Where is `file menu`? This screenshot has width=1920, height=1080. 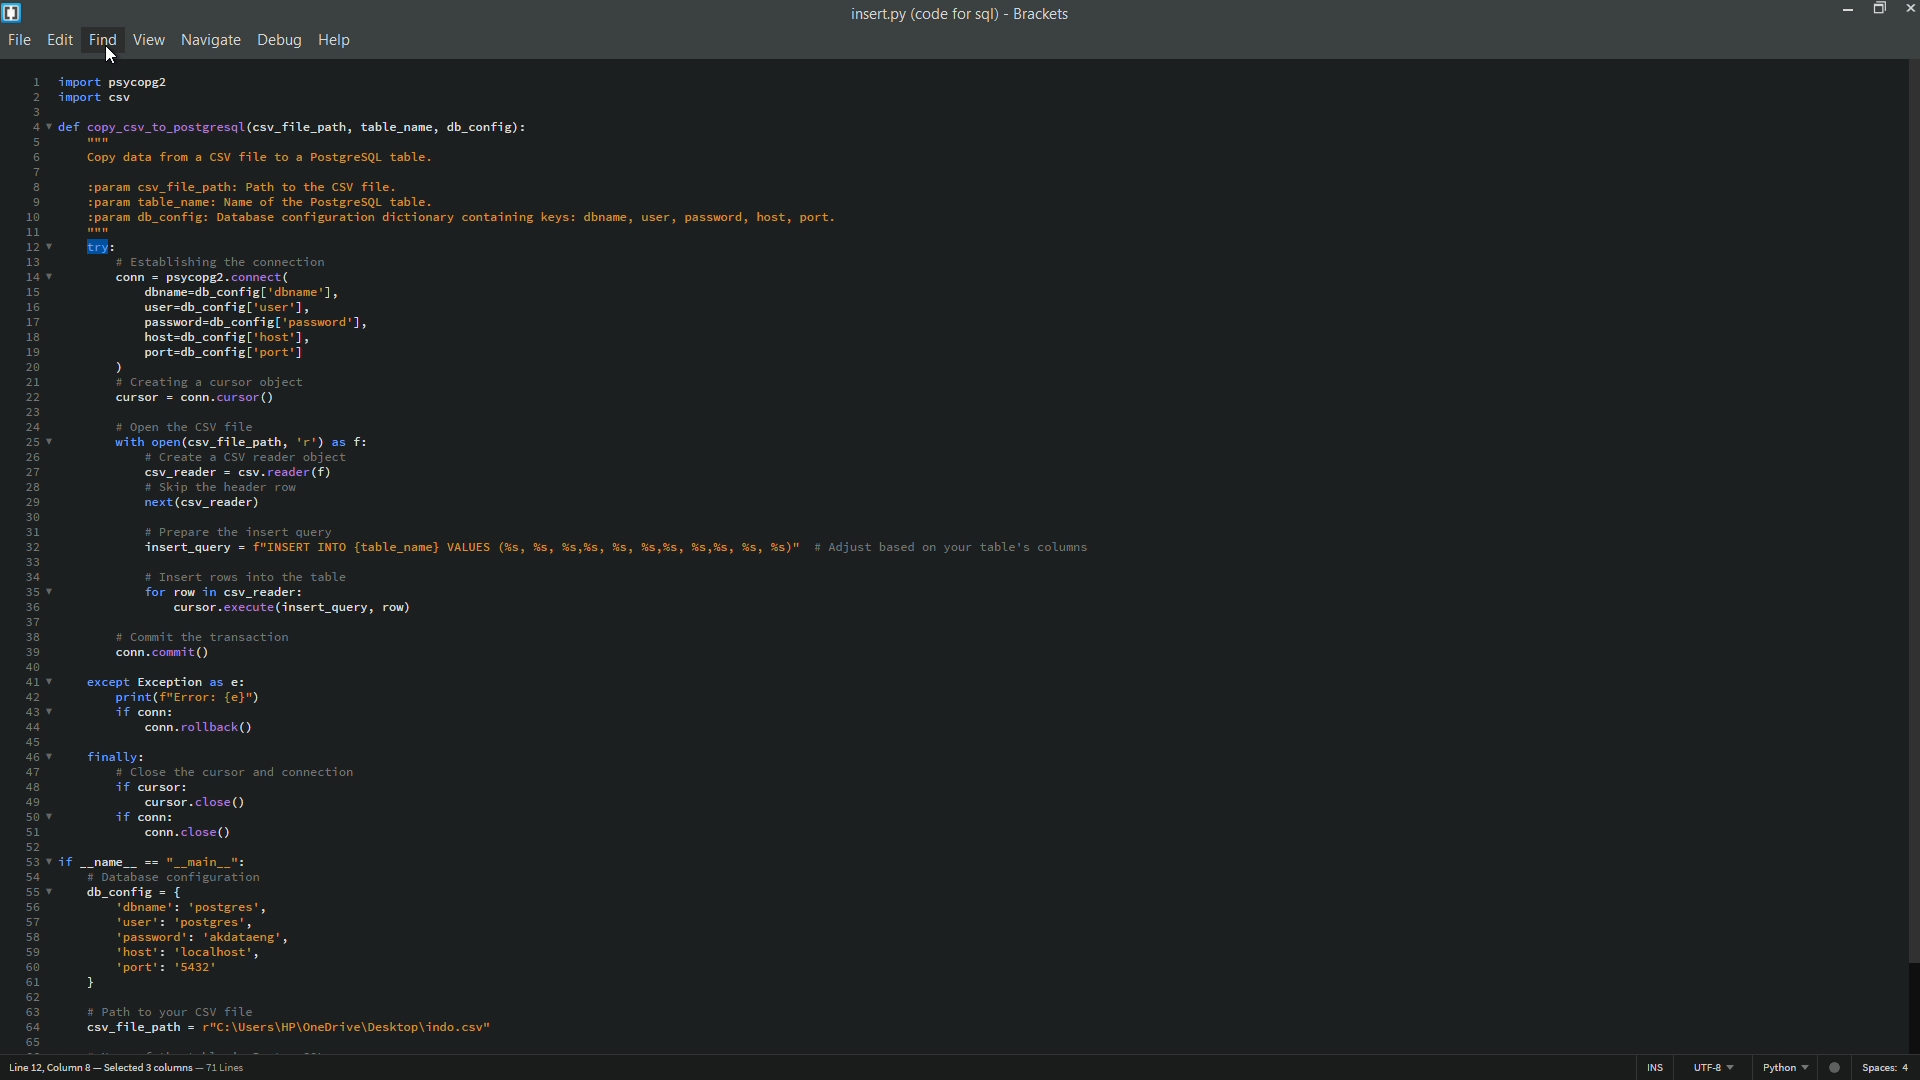 file menu is located at coordinates (16, 42).